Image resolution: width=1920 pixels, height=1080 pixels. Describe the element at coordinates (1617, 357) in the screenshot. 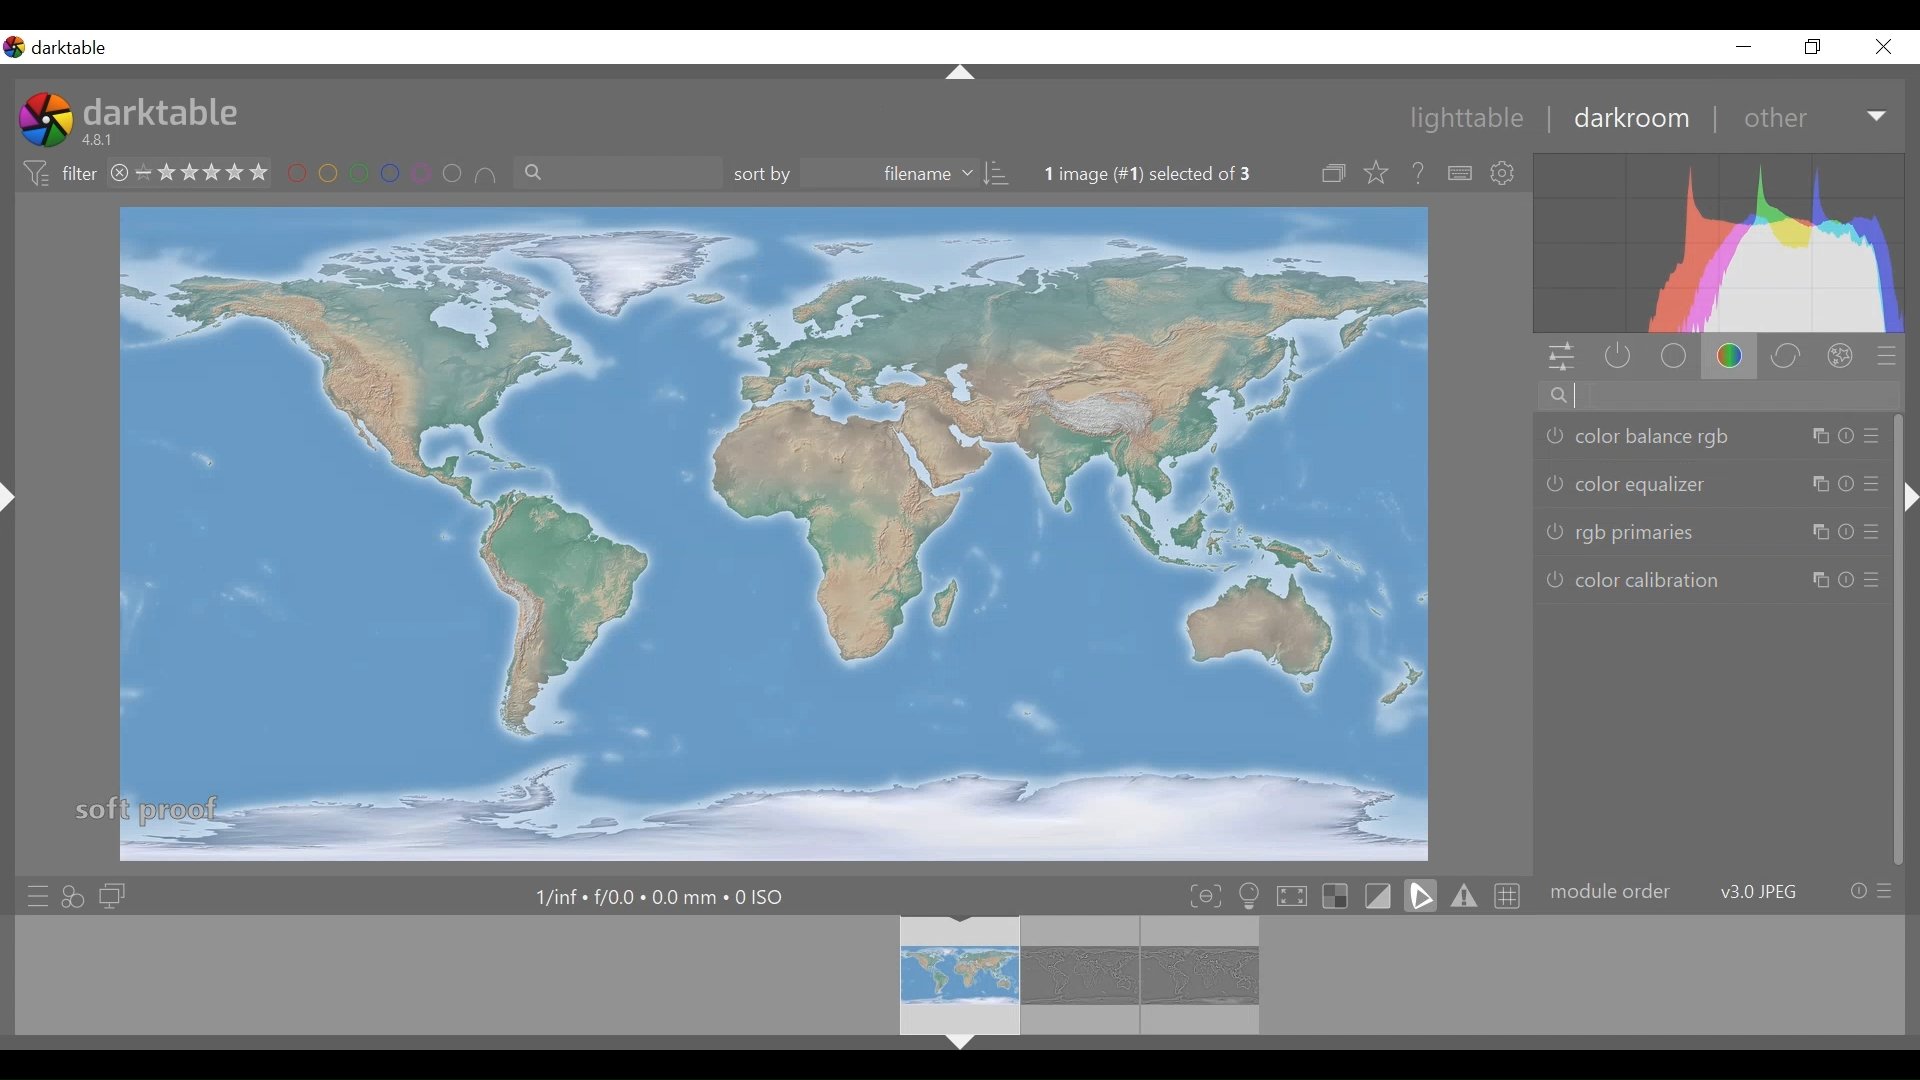

I see `show only active modules` at that location.